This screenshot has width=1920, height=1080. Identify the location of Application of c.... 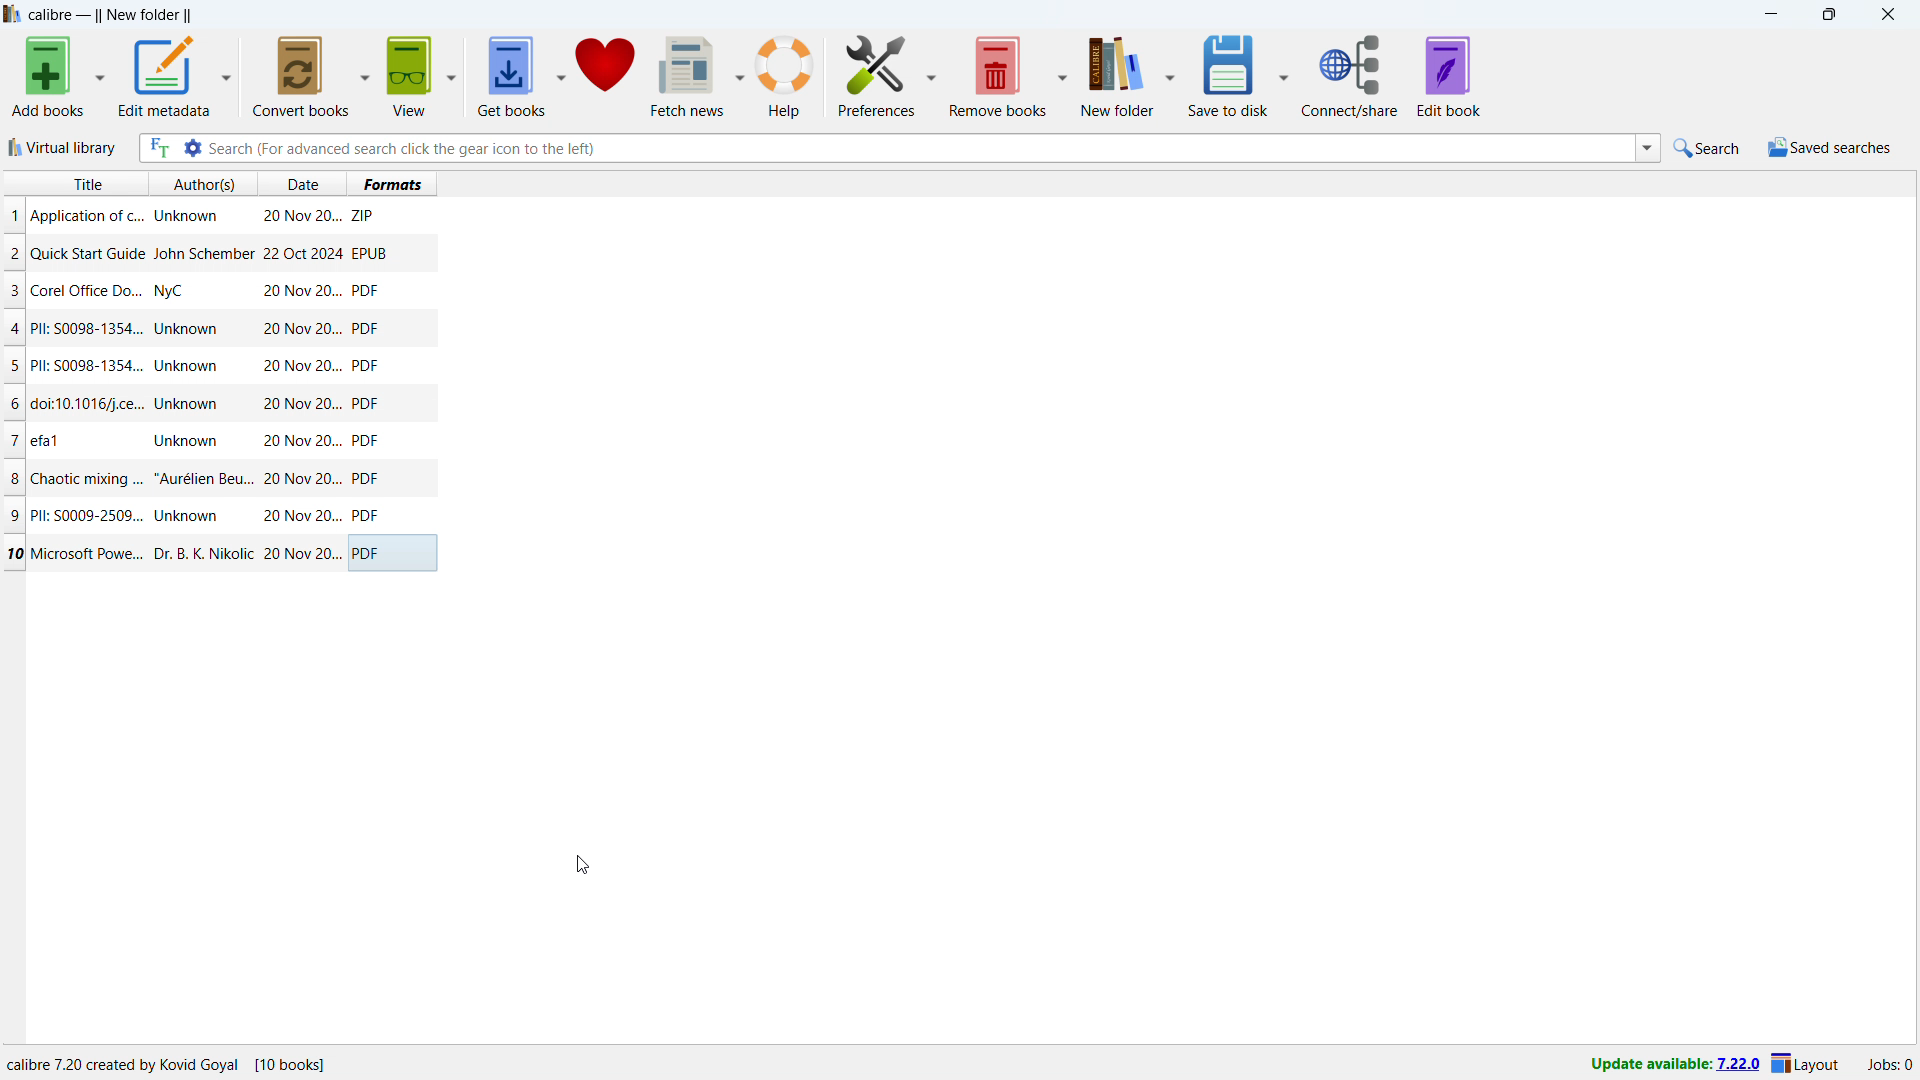
(85, 216).